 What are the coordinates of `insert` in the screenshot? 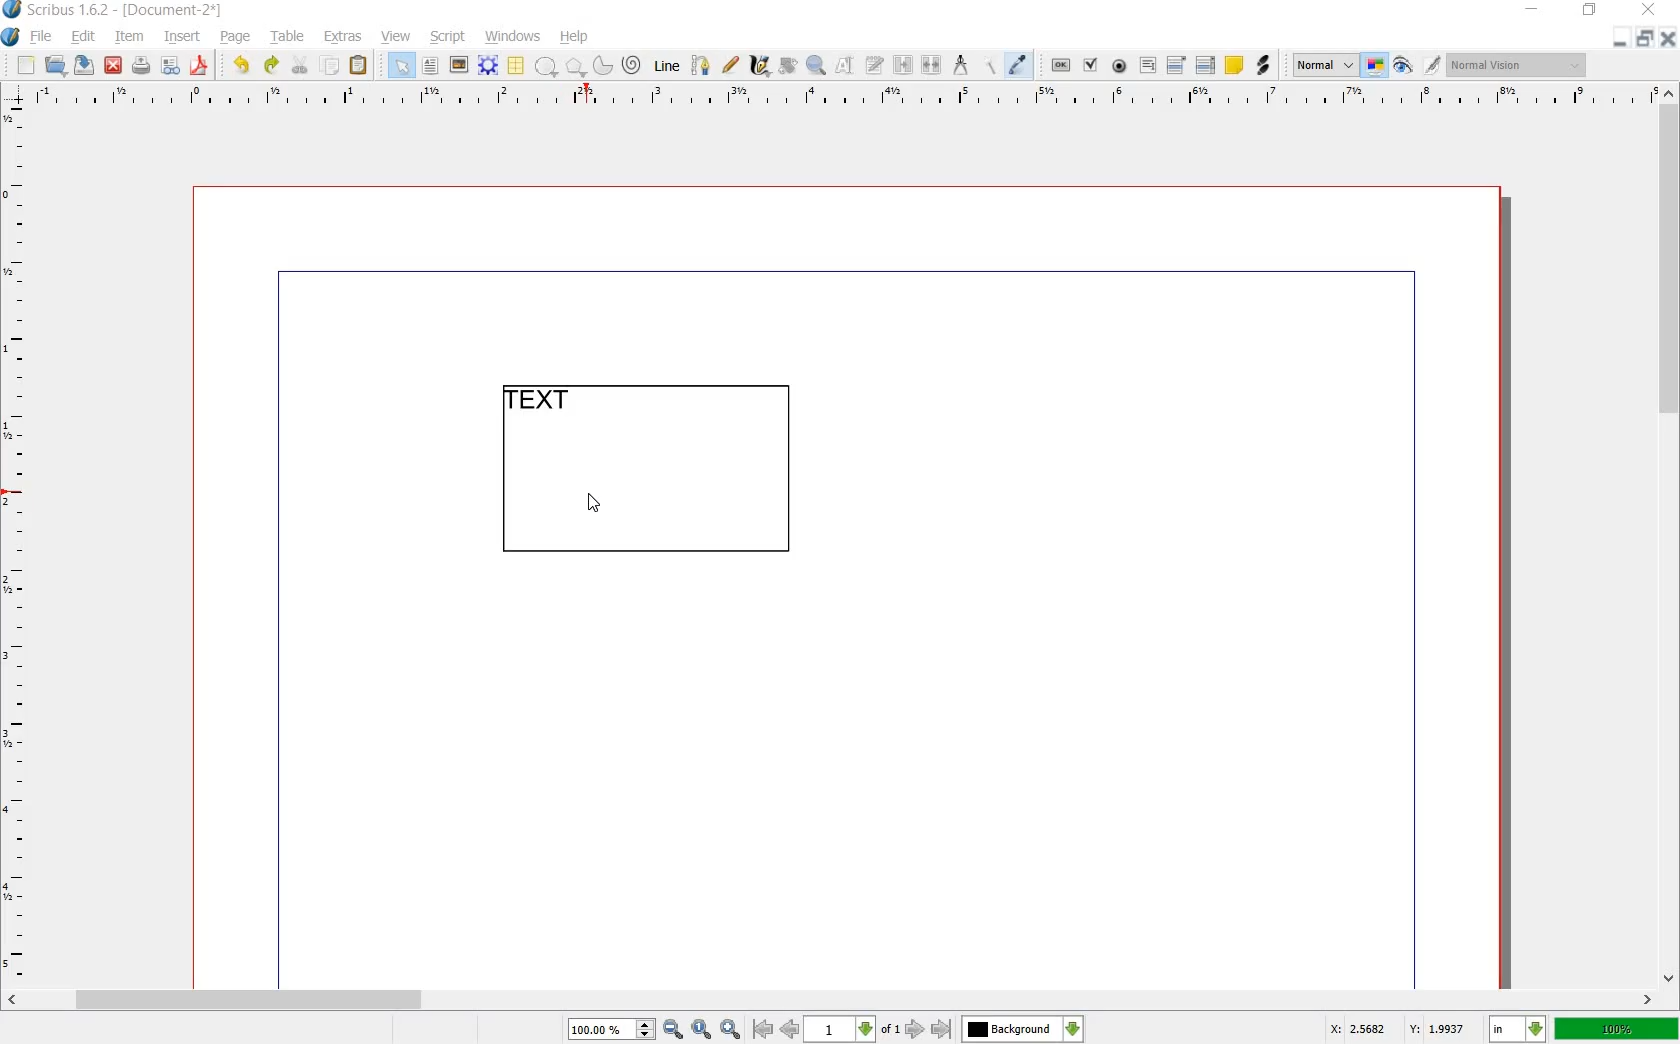 It's located at (183, 39).